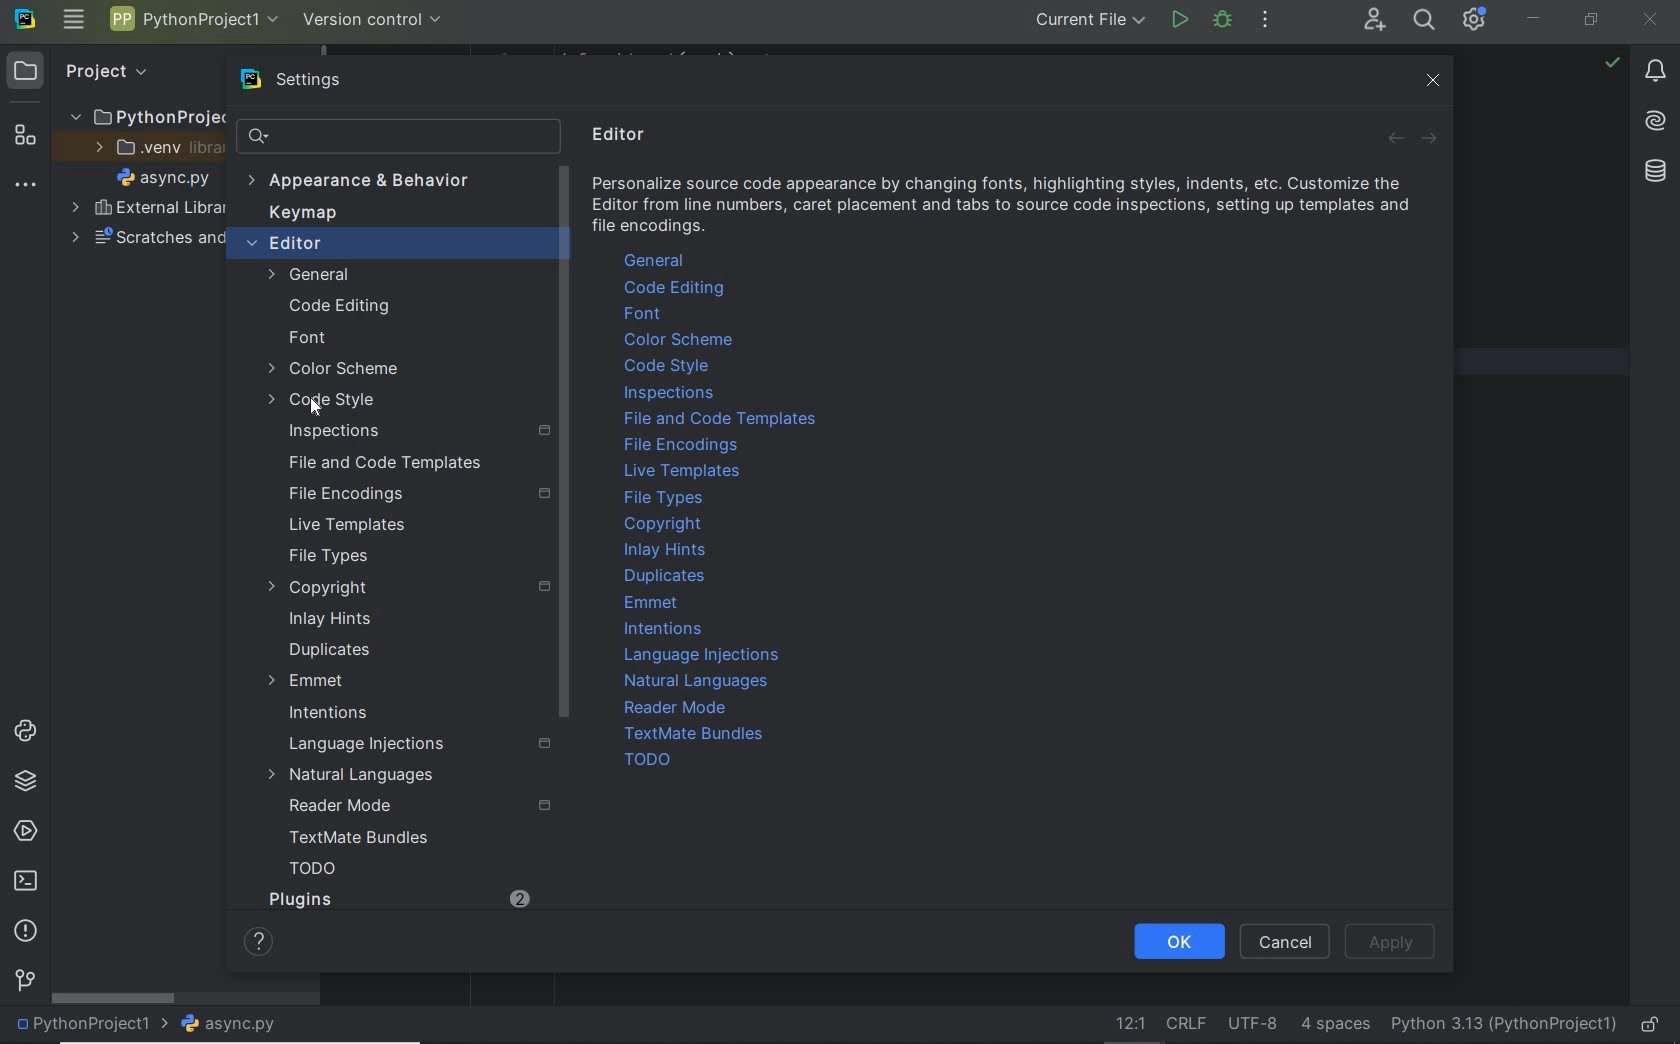 The image size is (1680, 1044). I want to click on make file ready only, so click(1653, 1025).